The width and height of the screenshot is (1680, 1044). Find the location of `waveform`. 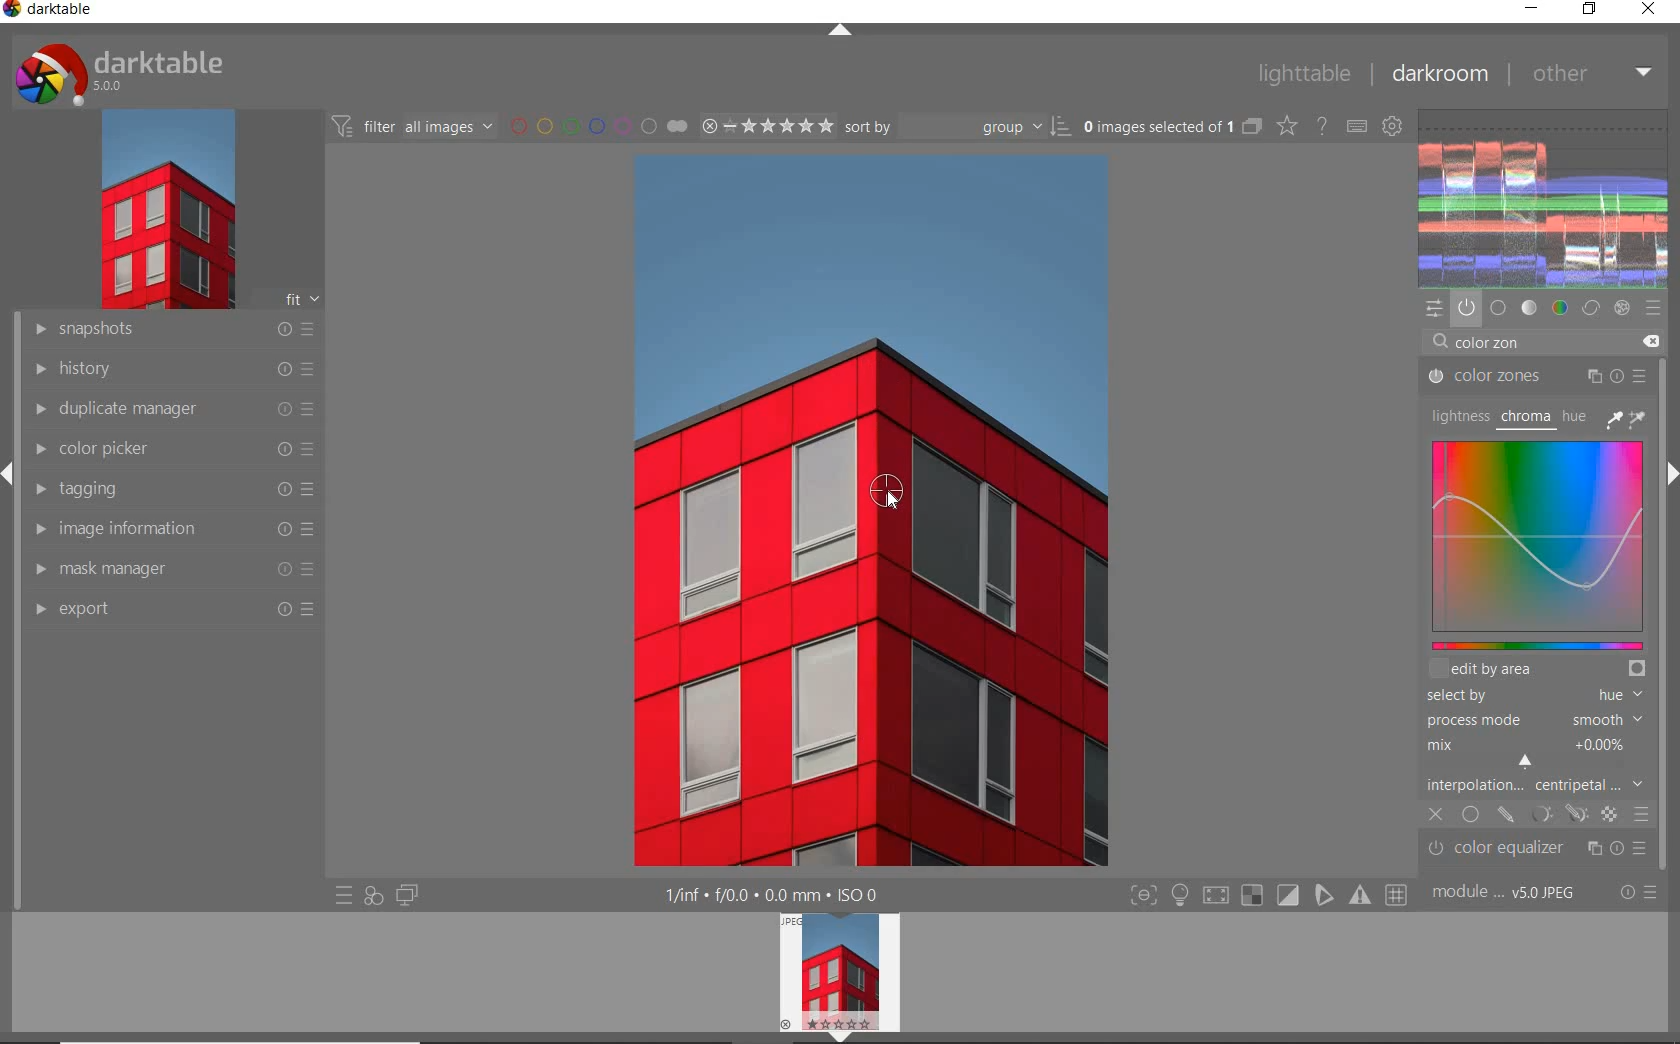

waveform is located at coordinates (1545, 196).